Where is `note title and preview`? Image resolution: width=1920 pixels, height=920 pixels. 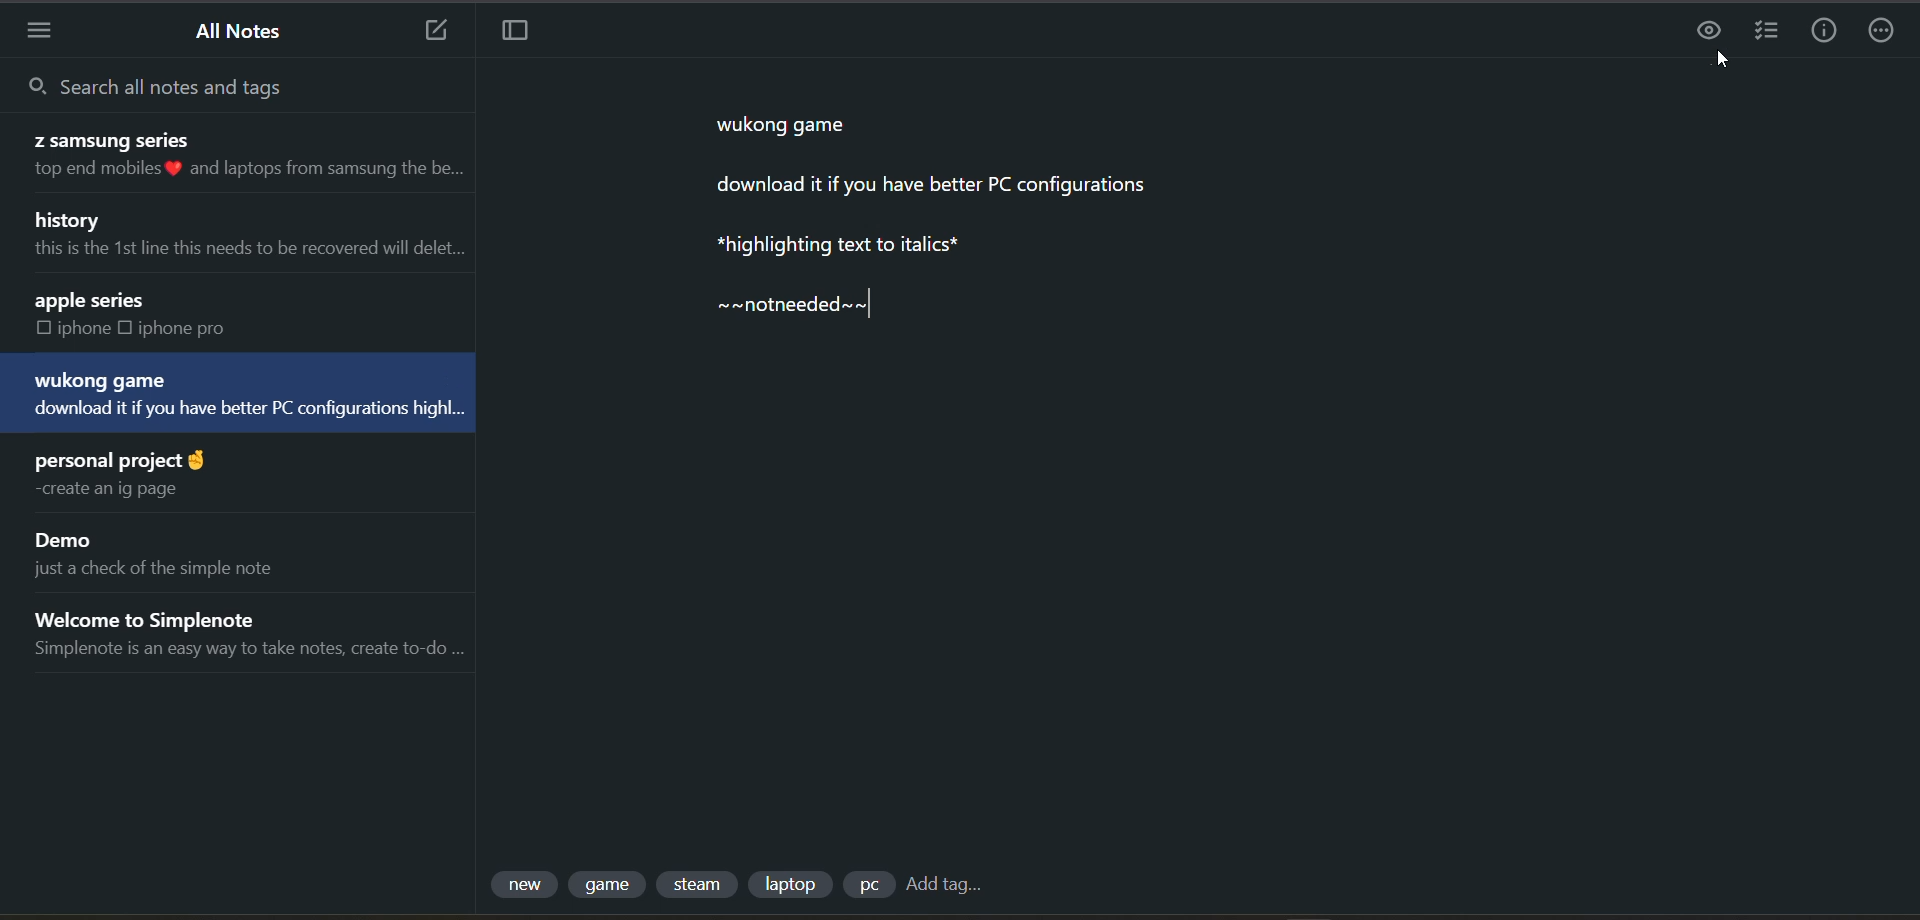
note title and preview is located at coordinates (238, 156).